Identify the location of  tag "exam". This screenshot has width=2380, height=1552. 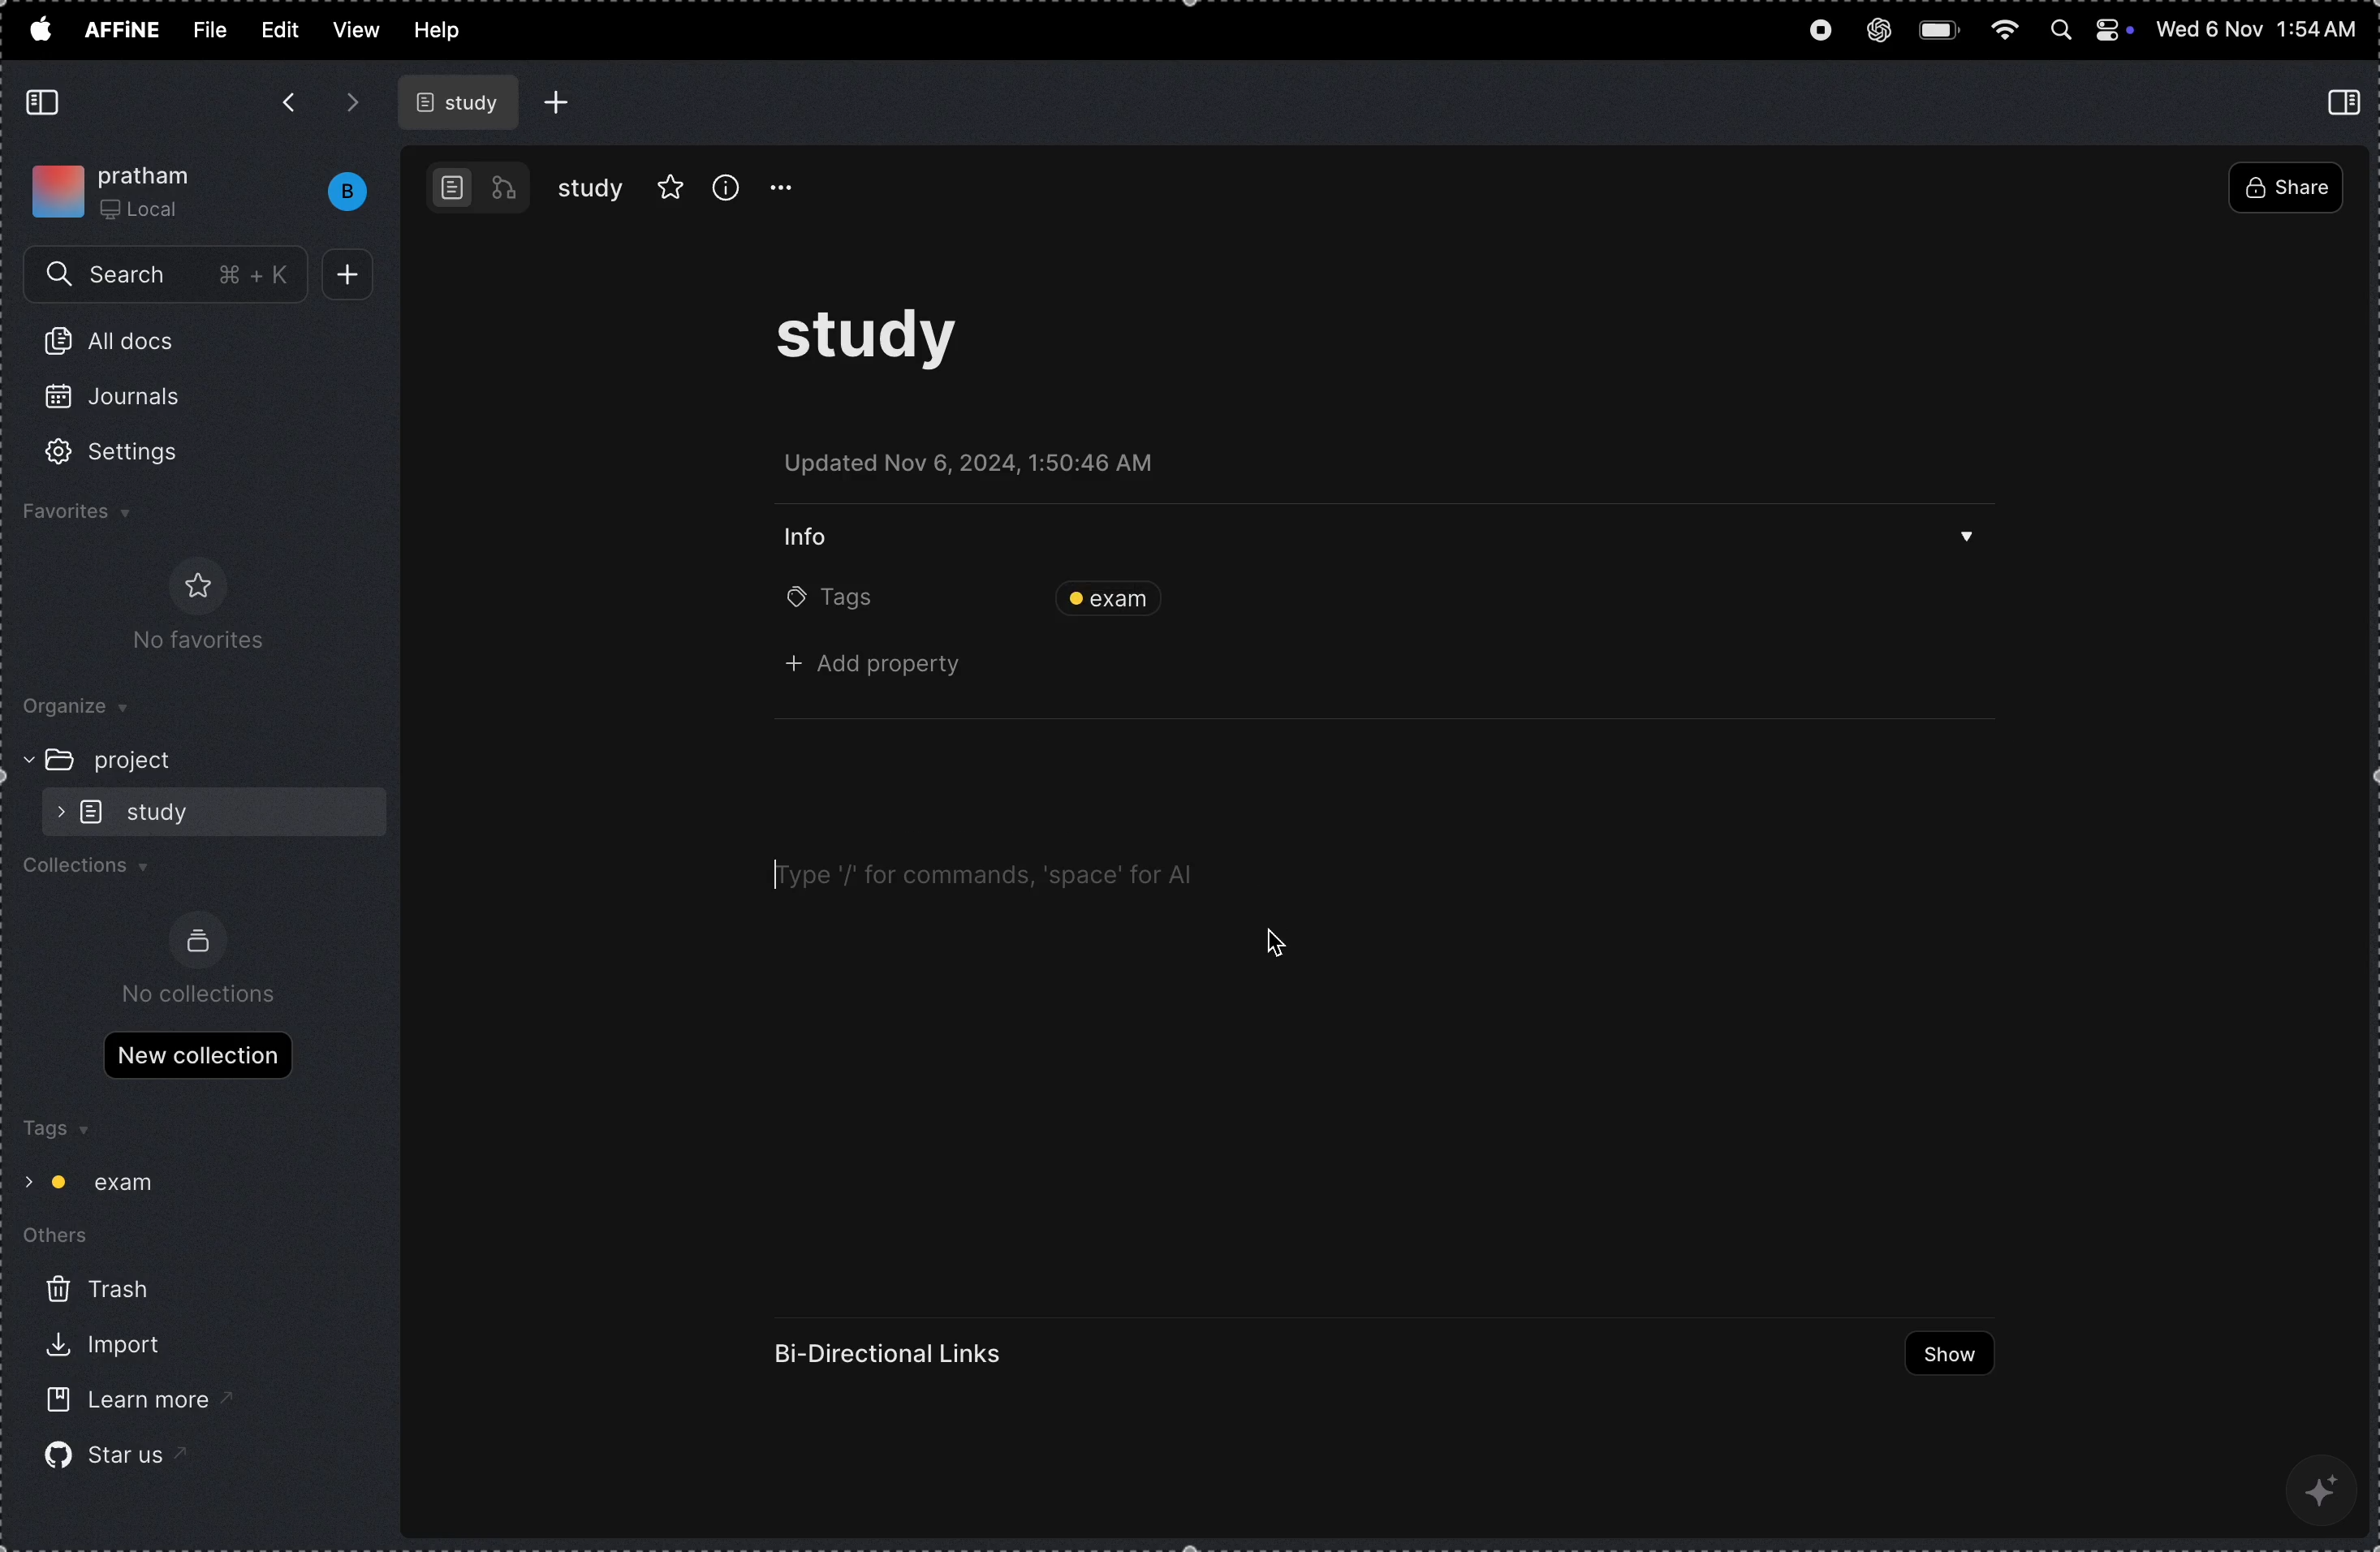
(113, 1183).